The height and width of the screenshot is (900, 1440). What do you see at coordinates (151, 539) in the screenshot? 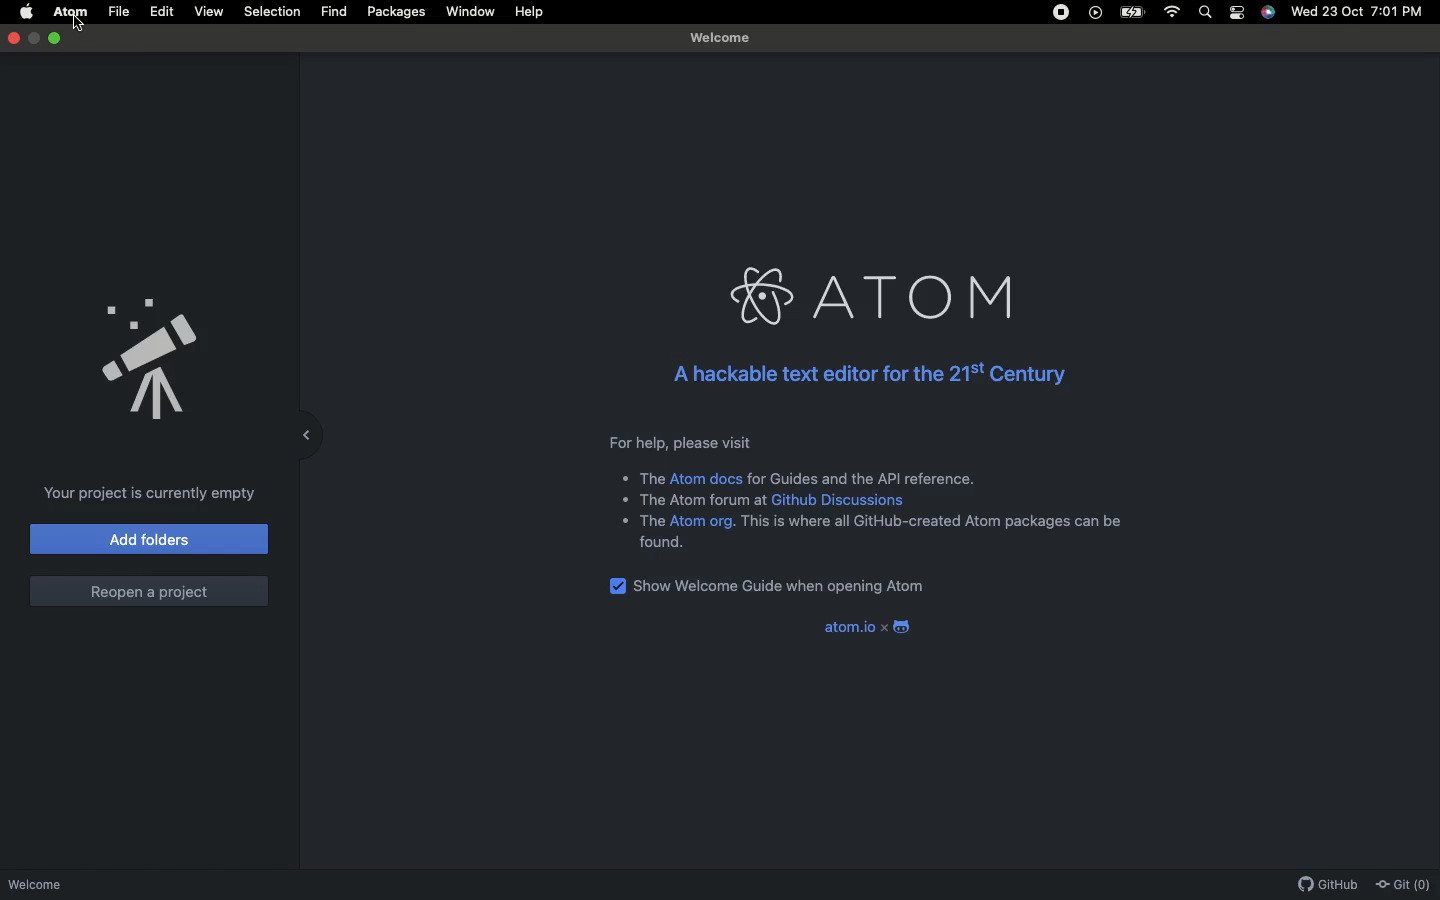
I see `Add folders` at bounding box center [151, 539].